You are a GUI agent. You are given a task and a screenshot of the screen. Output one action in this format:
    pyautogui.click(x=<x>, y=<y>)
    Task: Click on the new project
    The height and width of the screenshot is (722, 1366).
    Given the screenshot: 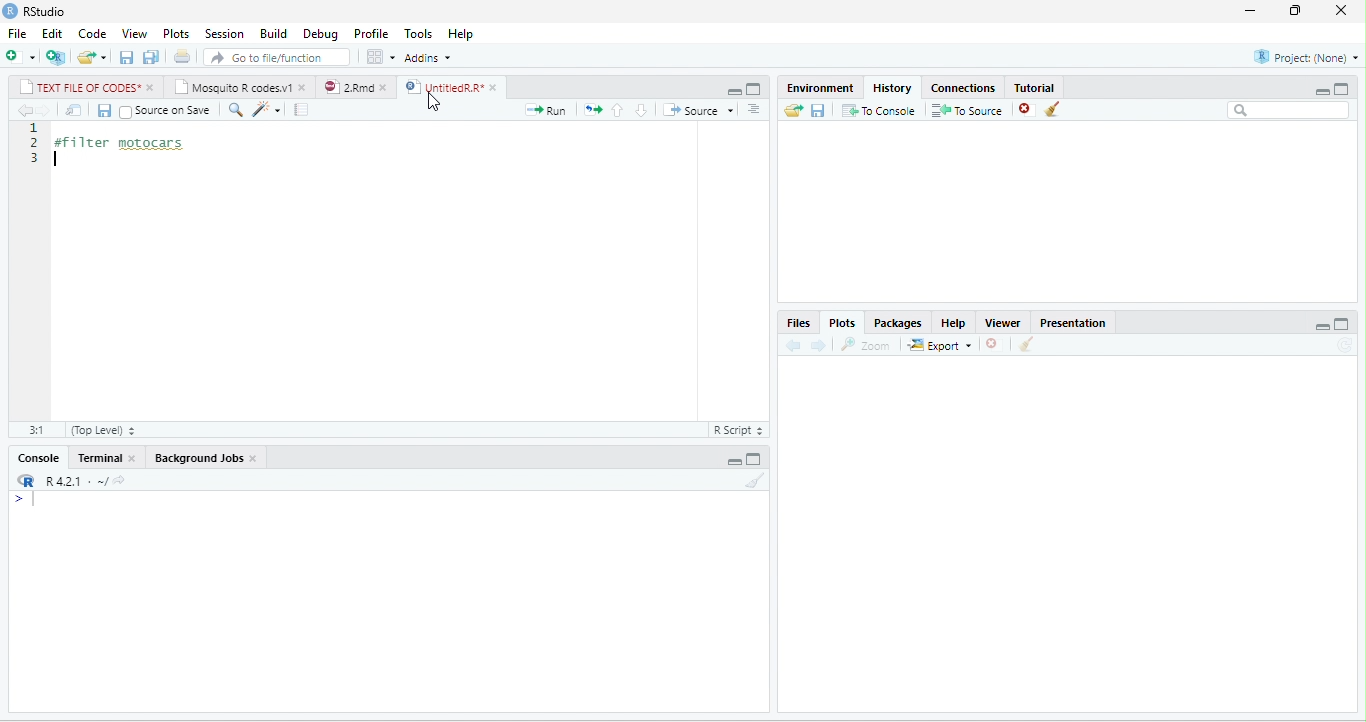 What is the action you would take?
    pyautogui.click(x=55, y=57)
    